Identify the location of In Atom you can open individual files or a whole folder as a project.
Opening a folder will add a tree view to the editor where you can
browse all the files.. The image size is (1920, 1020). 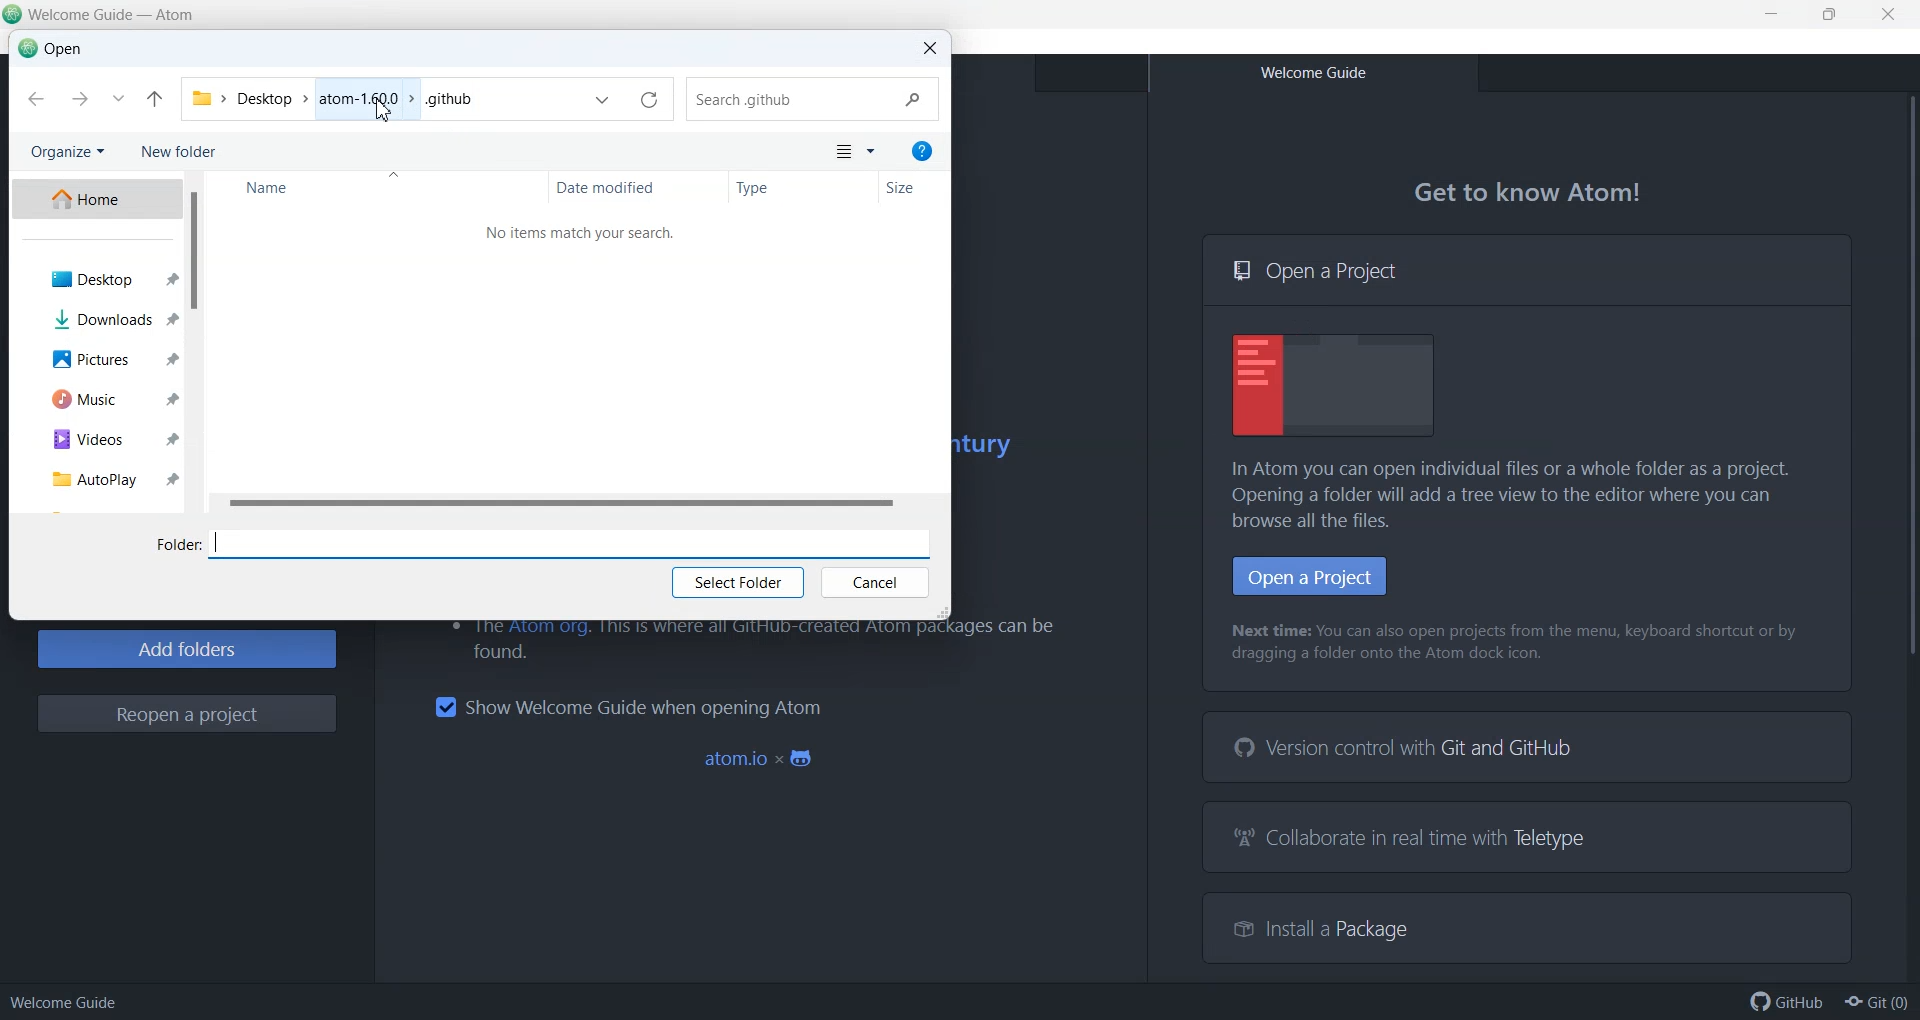
(1520, 495).